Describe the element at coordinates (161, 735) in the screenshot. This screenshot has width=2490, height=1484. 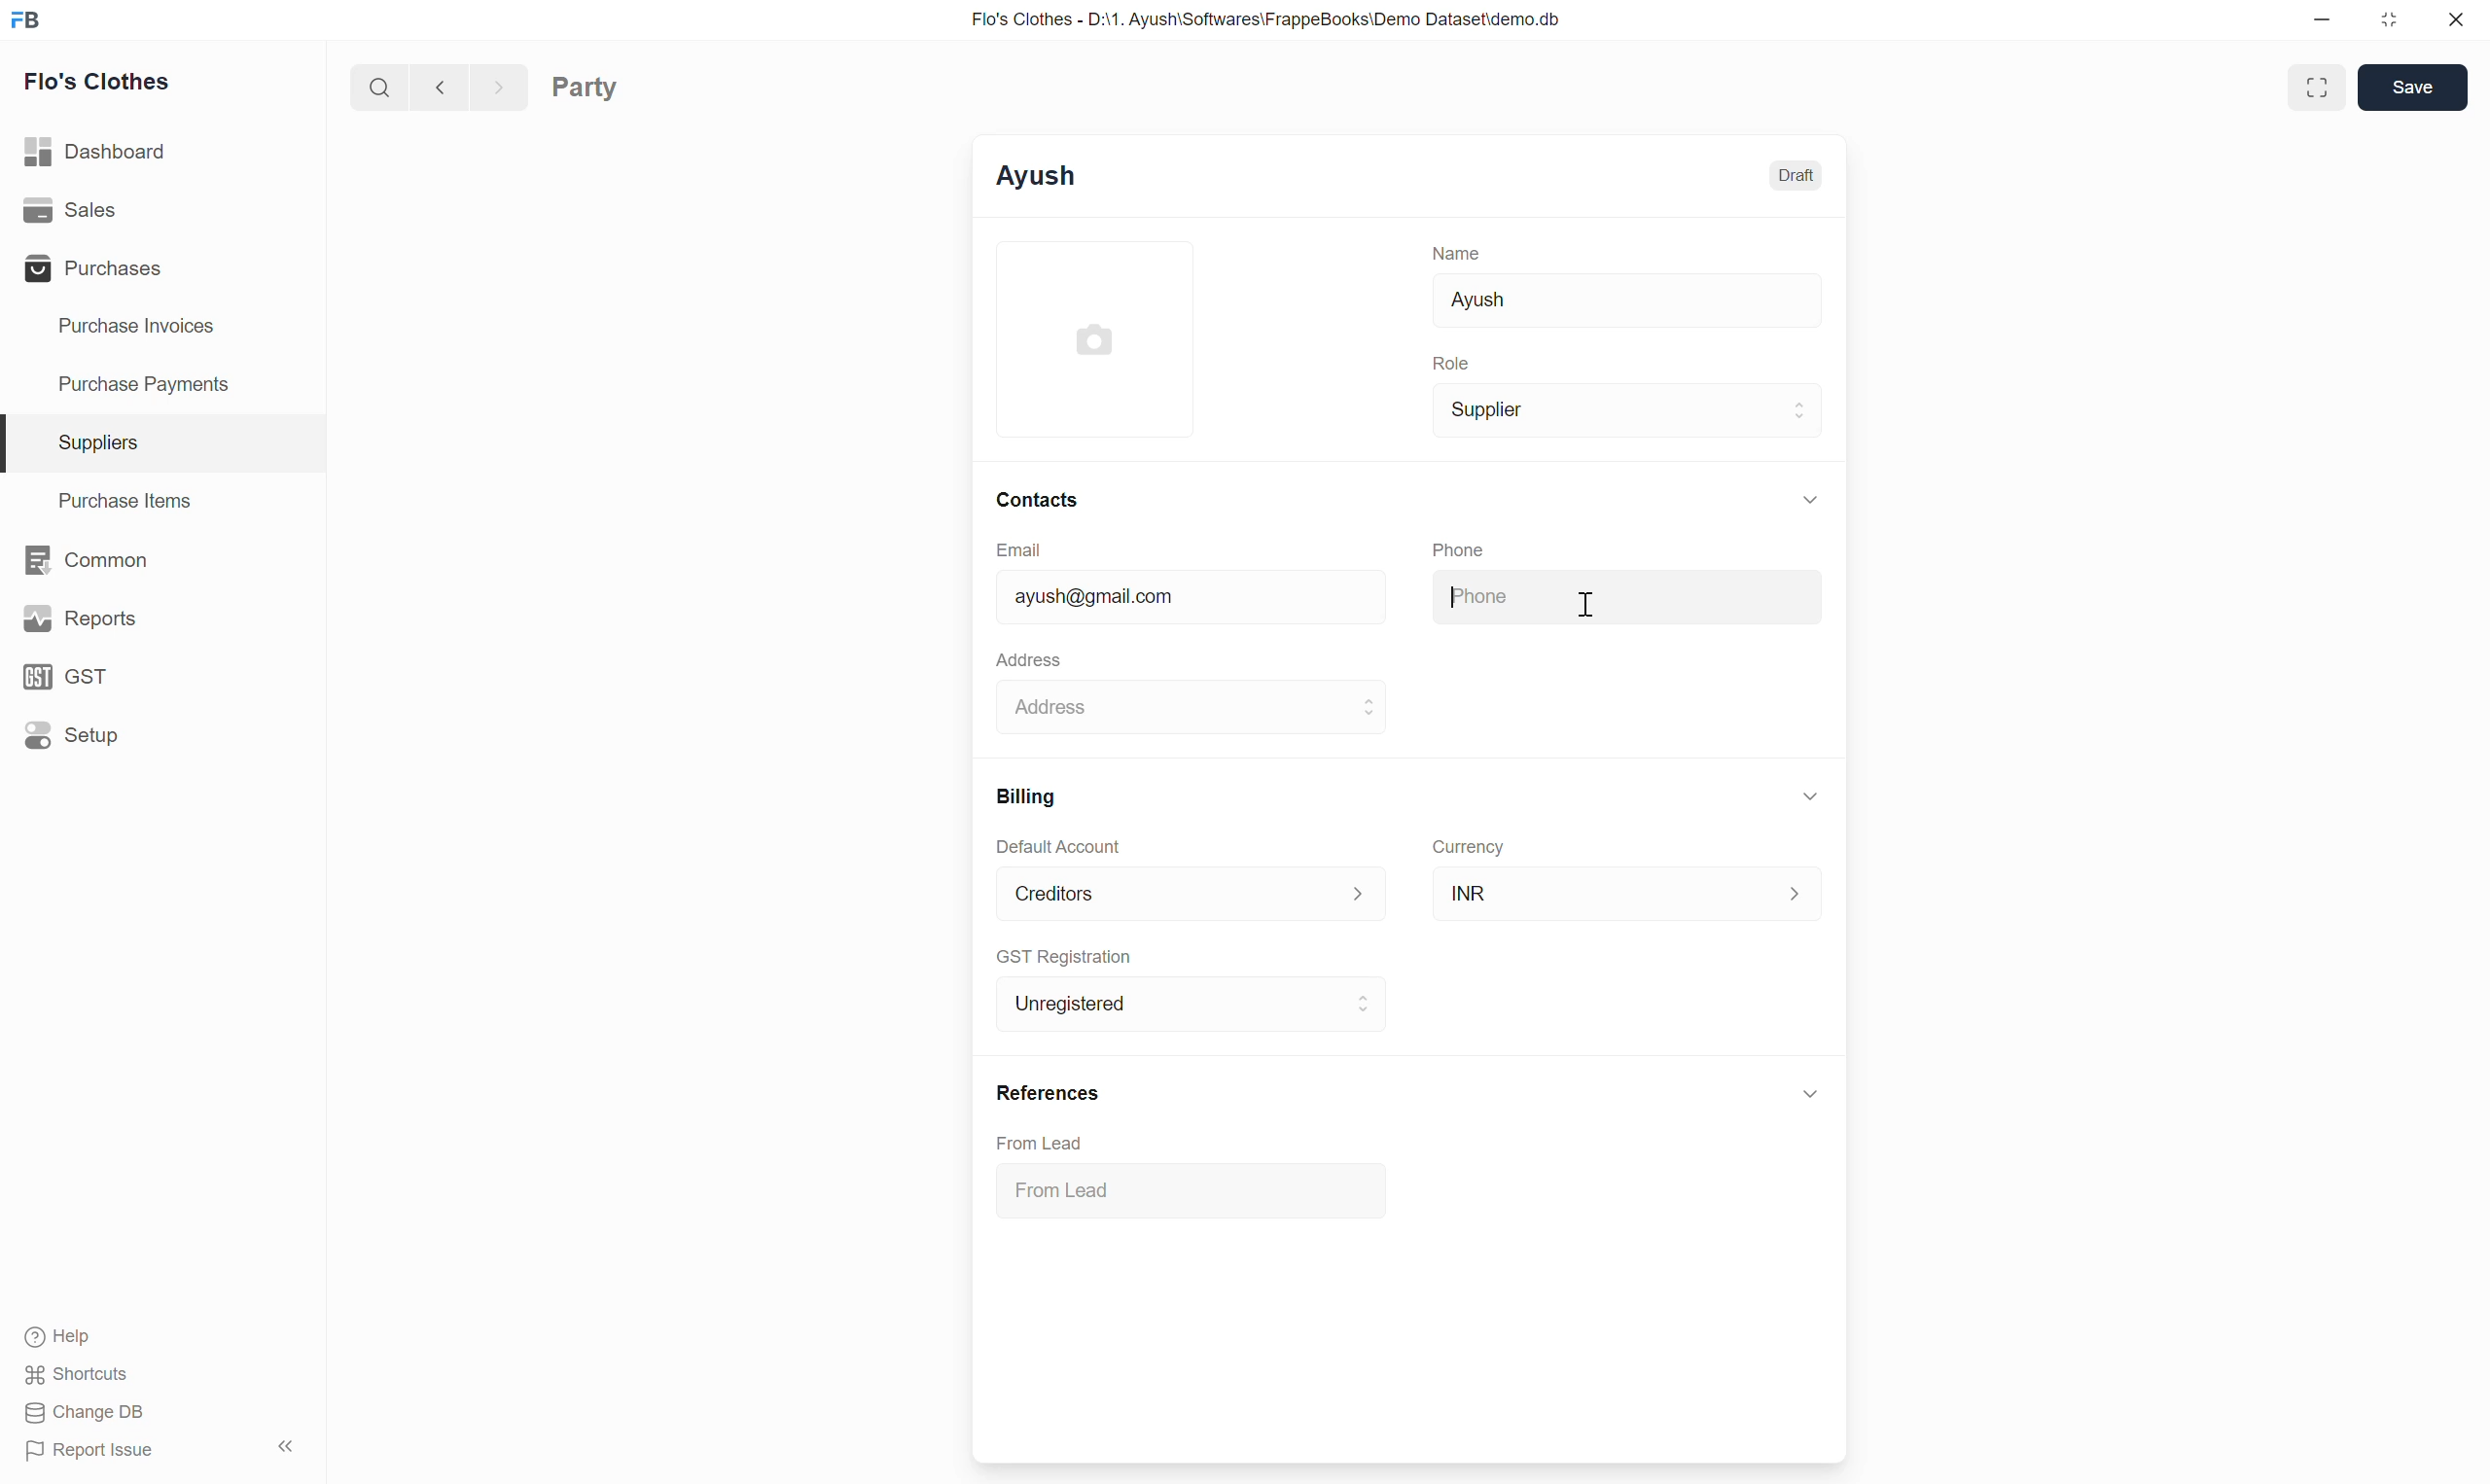
I see `Setup` at that location.